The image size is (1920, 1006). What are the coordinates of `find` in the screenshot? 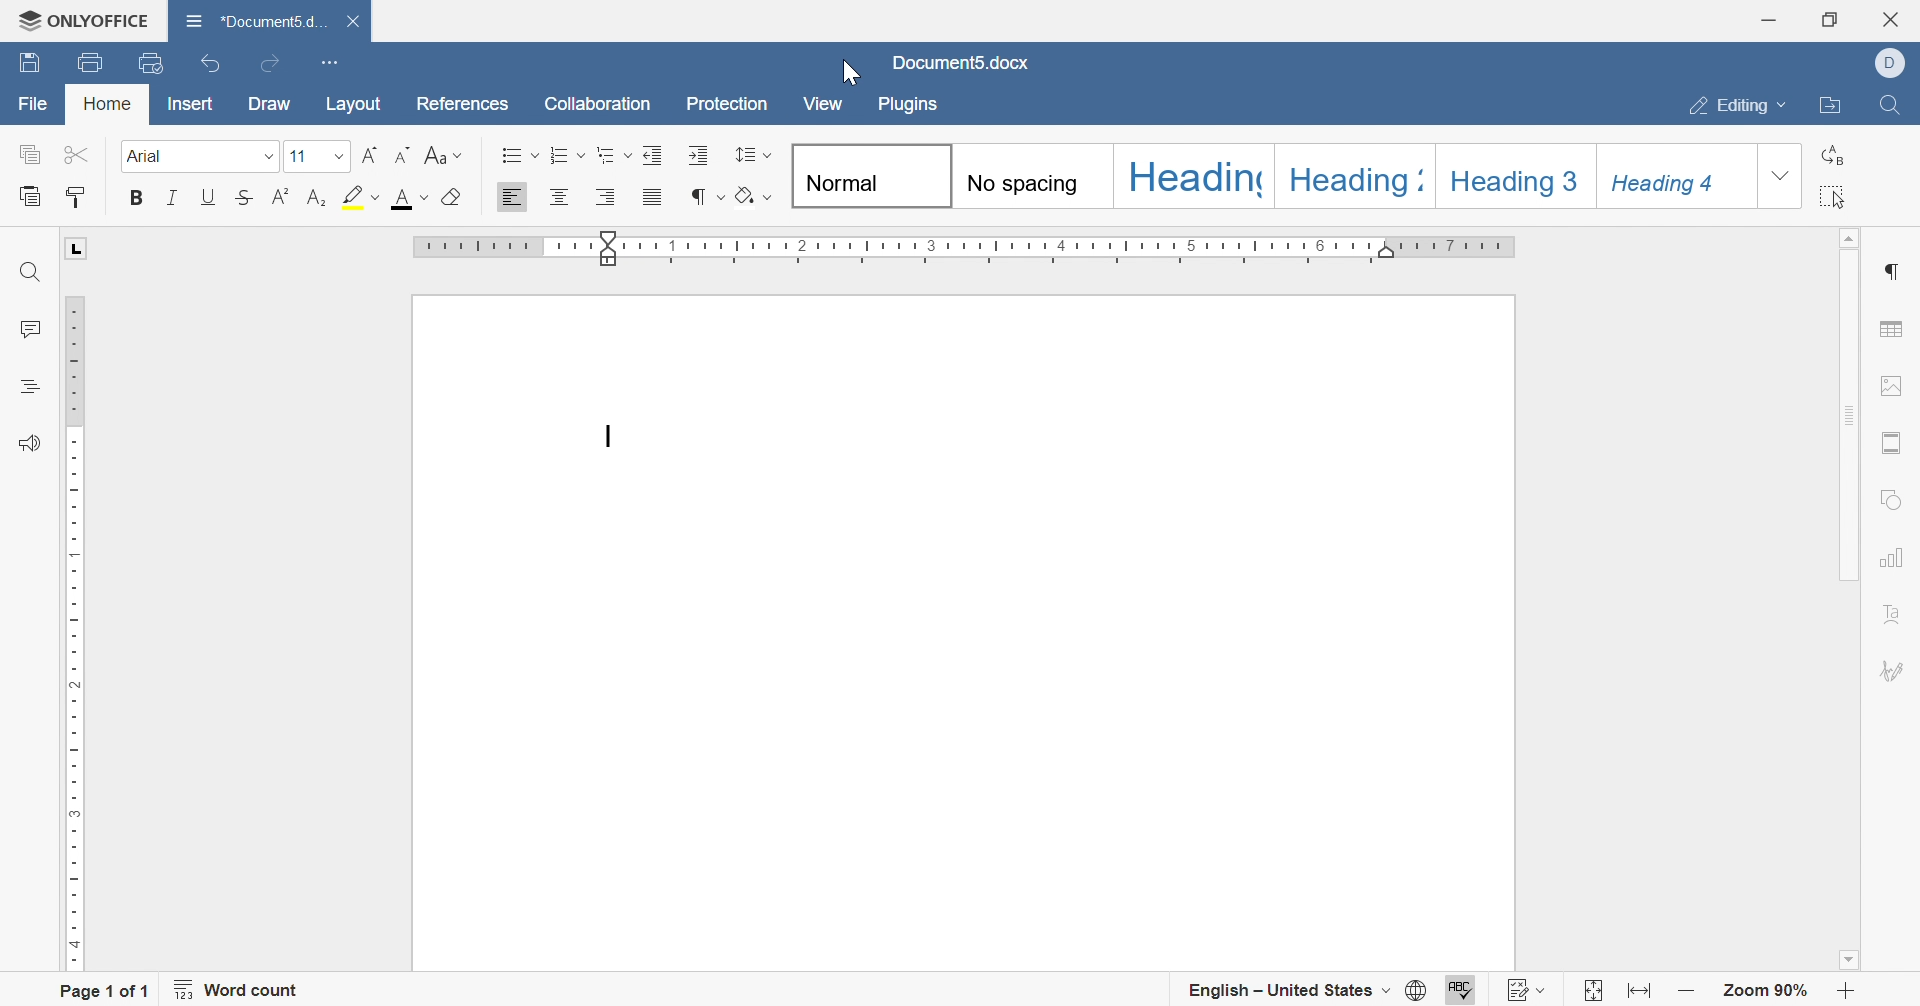 It's located at (1891, 104).